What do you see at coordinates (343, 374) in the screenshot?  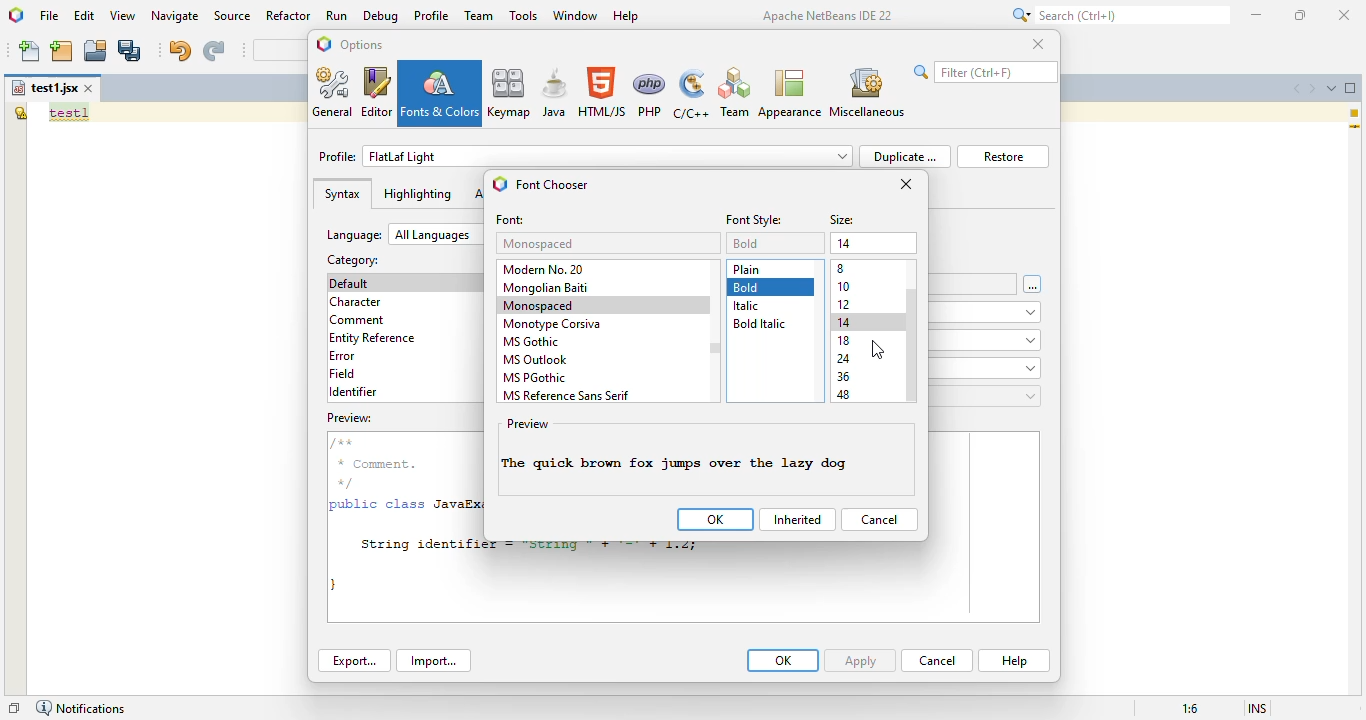 I see `field` at bounding box center [343, 374].